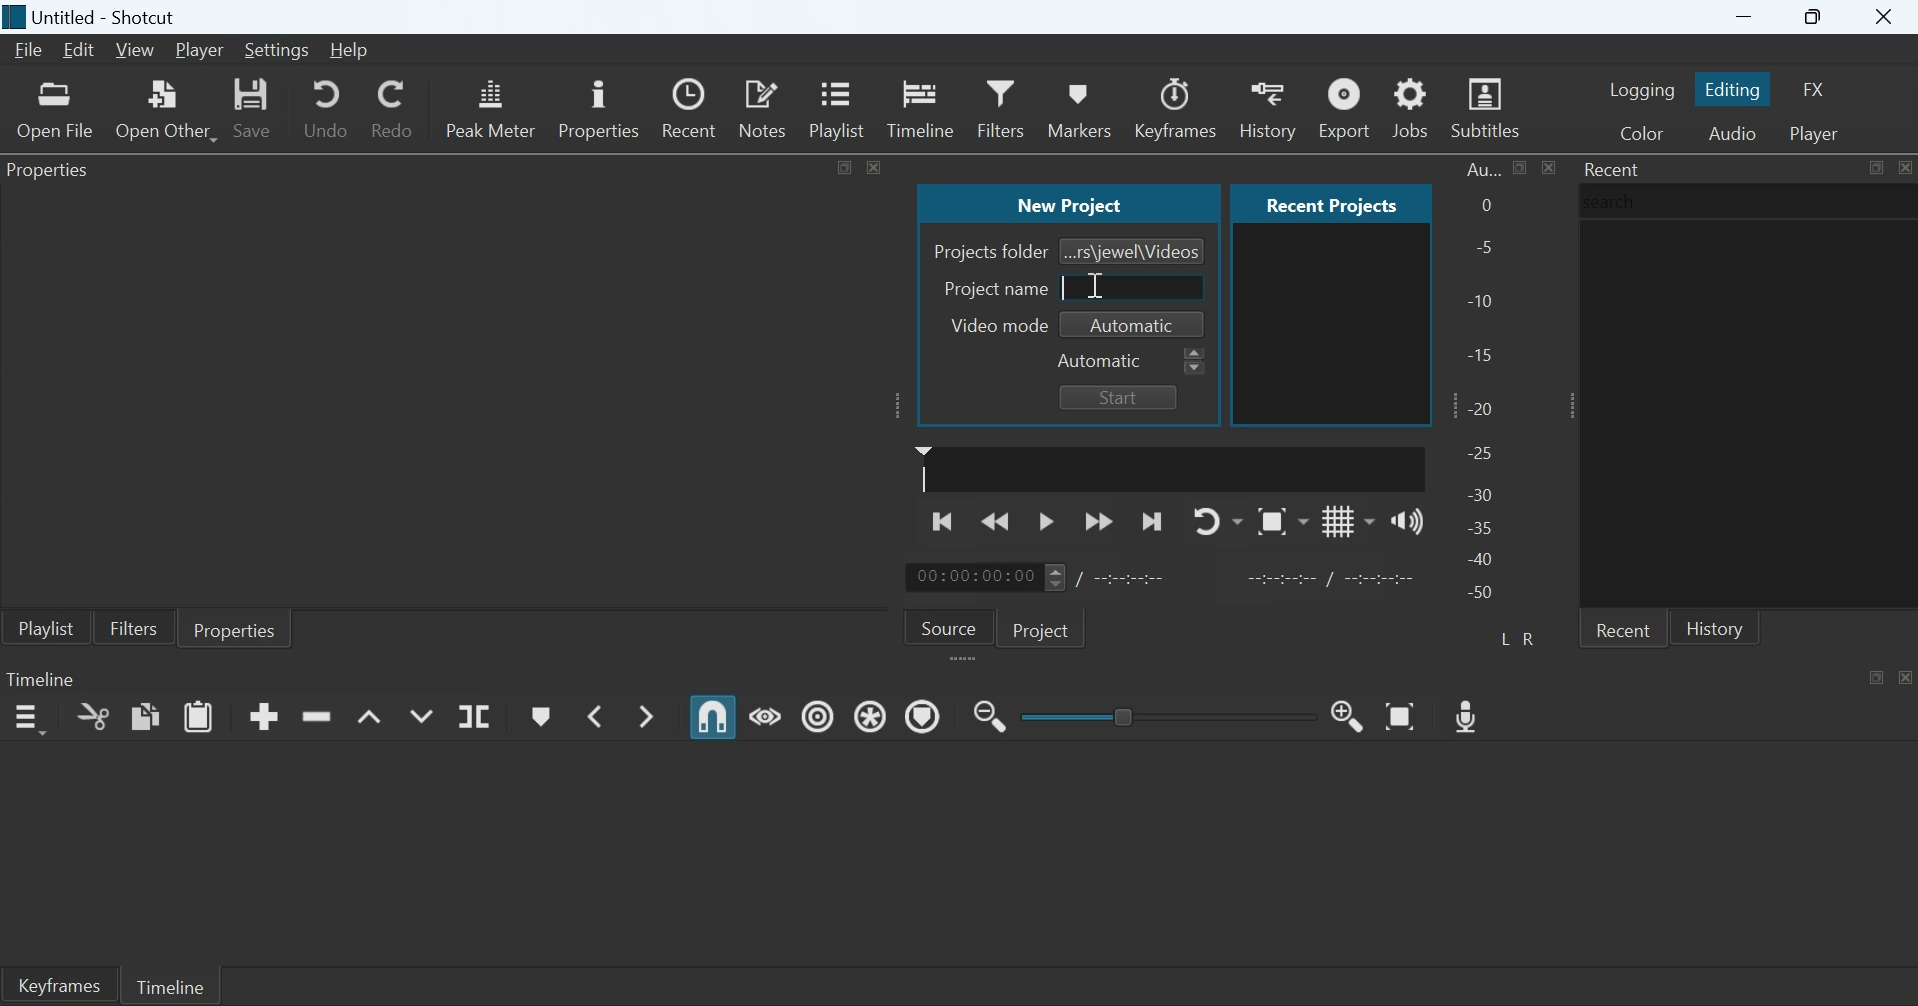  What do you see at coordinates (254, 108) in the screenshot?
I see `Save project as MLT XML file` at bounding box center [254, 108].